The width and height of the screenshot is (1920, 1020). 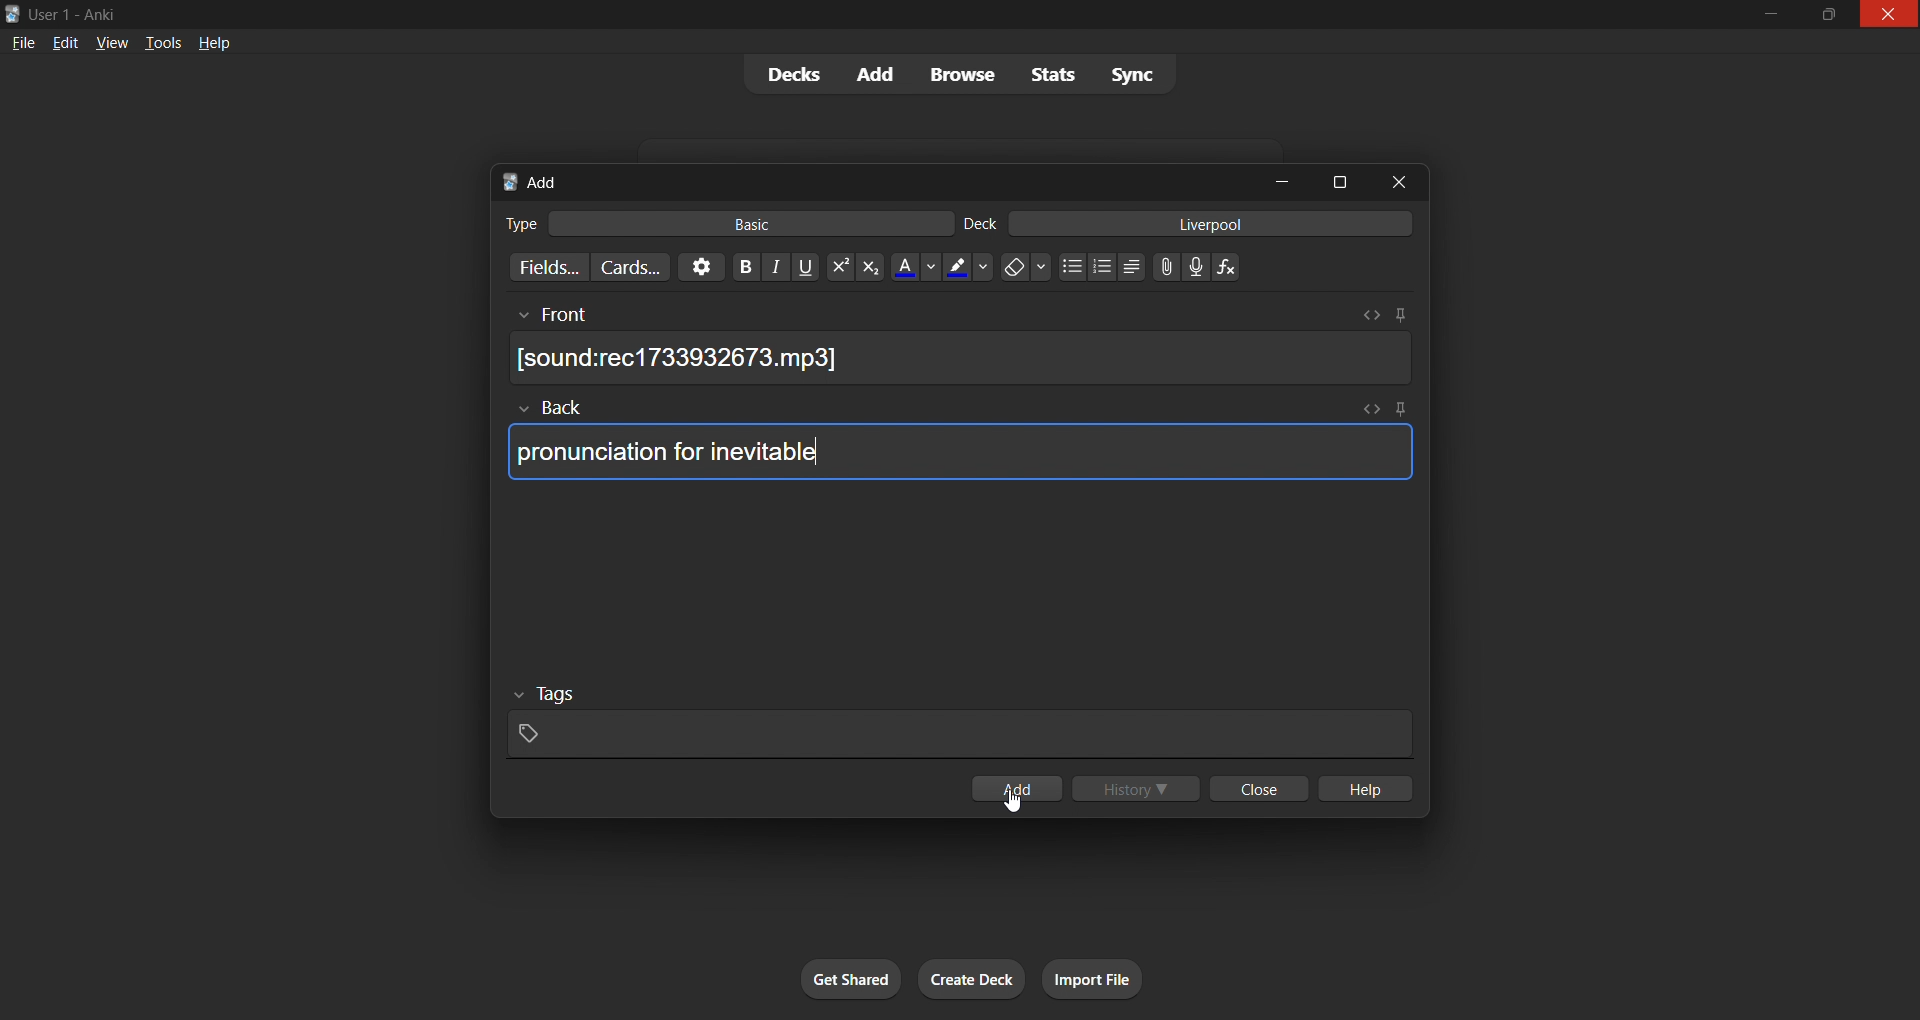 What do you see at coordinates (738, 267) in the screenshot?
I see `bold` at bounding box center [738, 267].